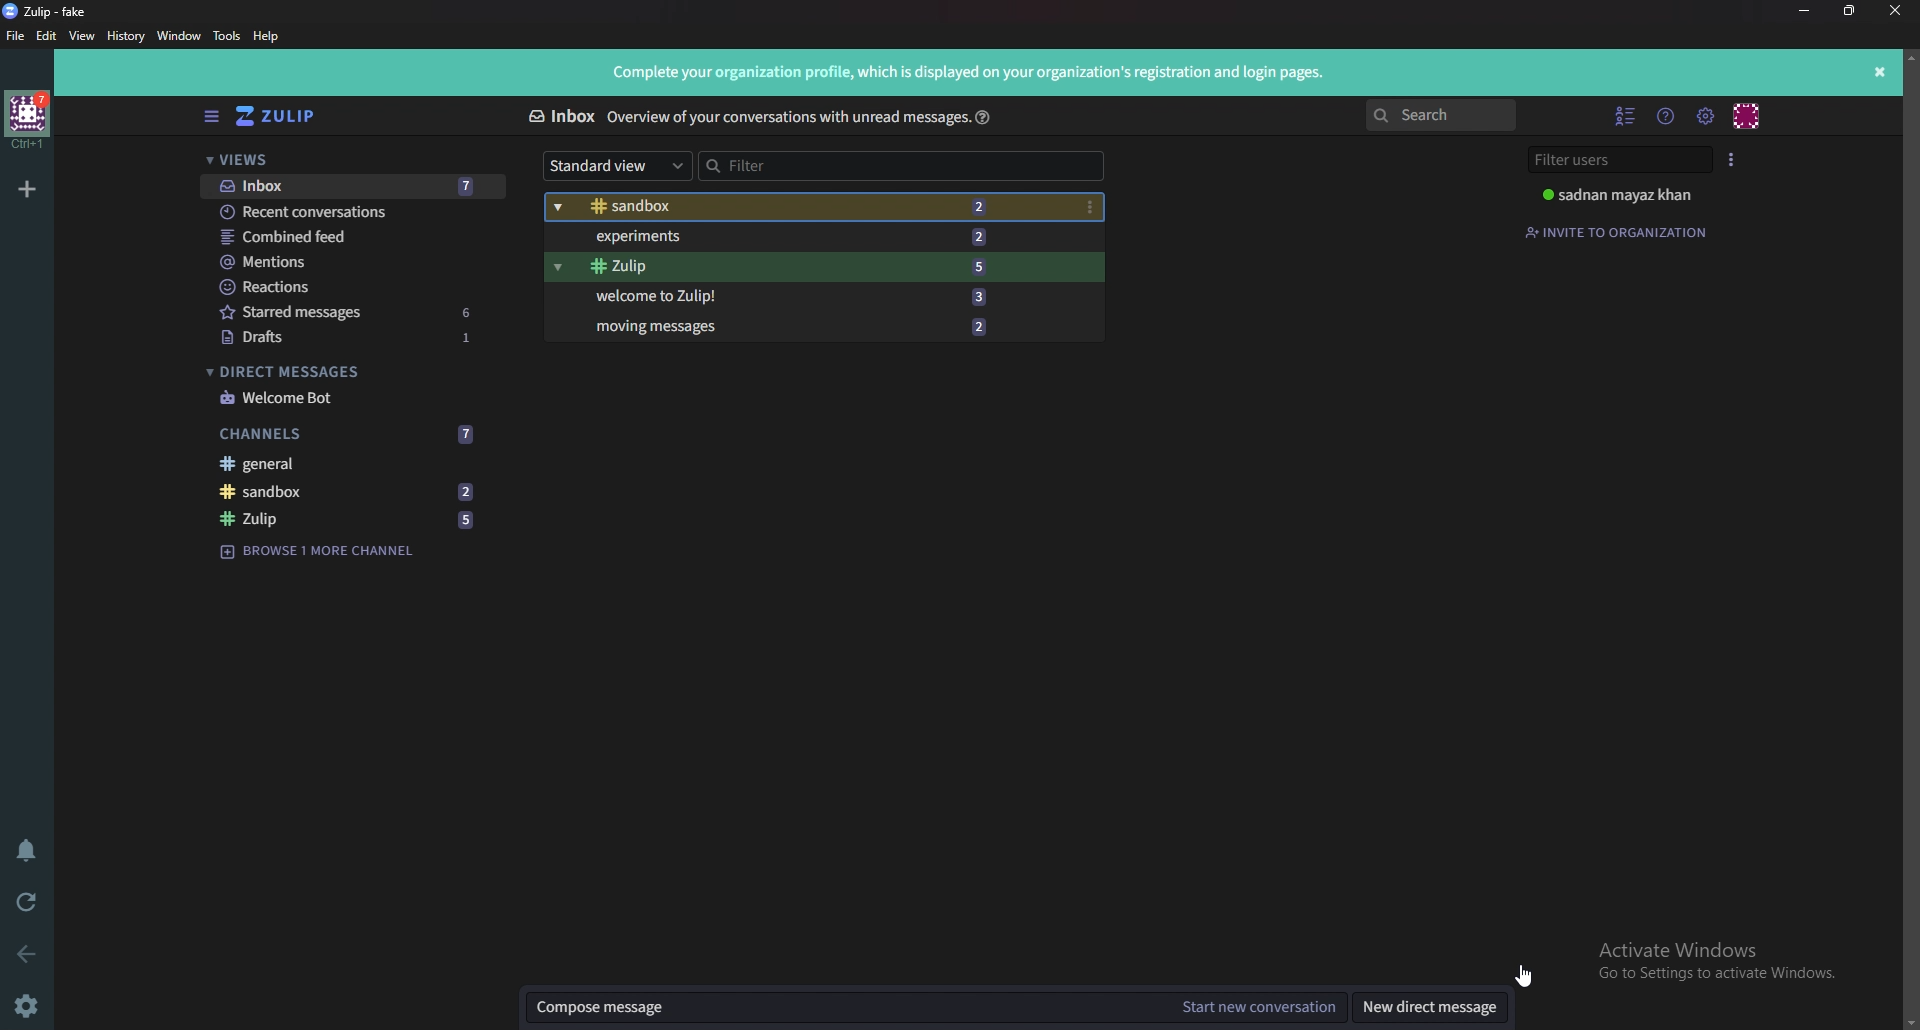 The width and height of the screenshot is (1920, 1030). I want to click on cursor, so click(1521, 976).